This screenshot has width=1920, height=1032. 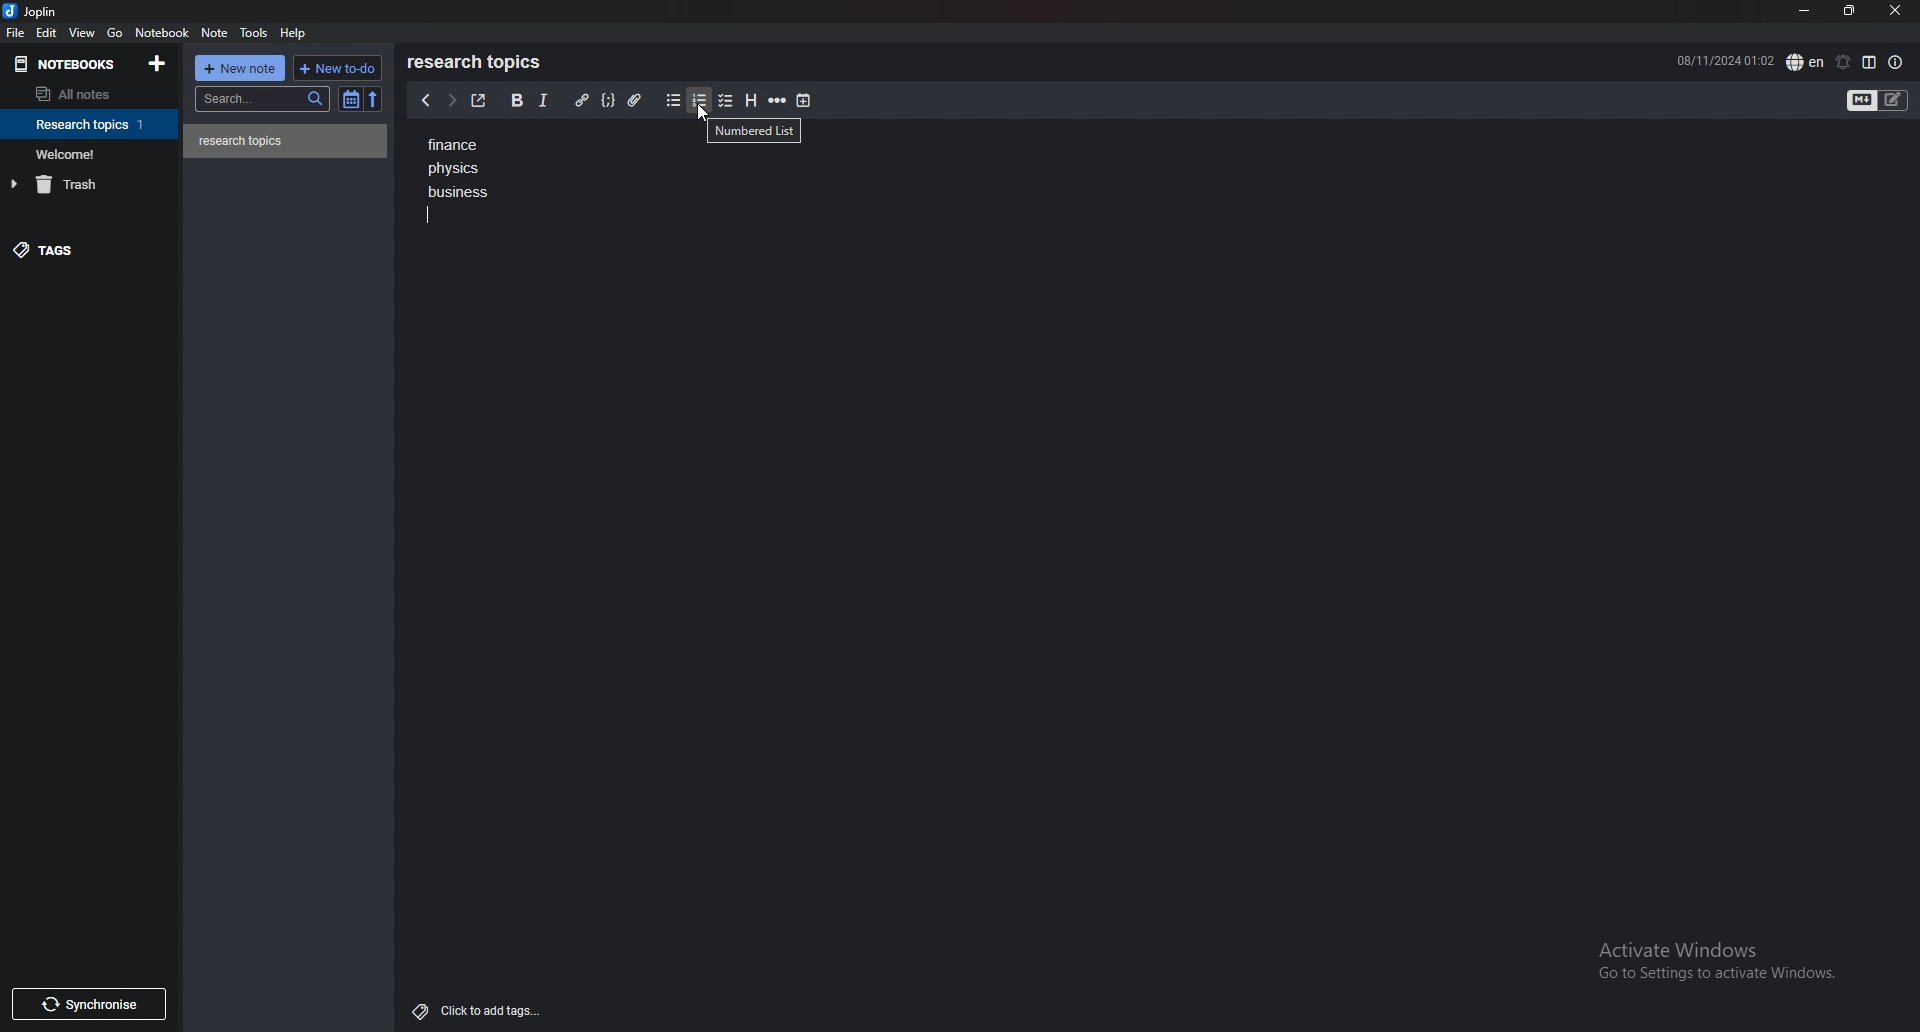 I want to click on add notebook, so click(x=156, y=63).